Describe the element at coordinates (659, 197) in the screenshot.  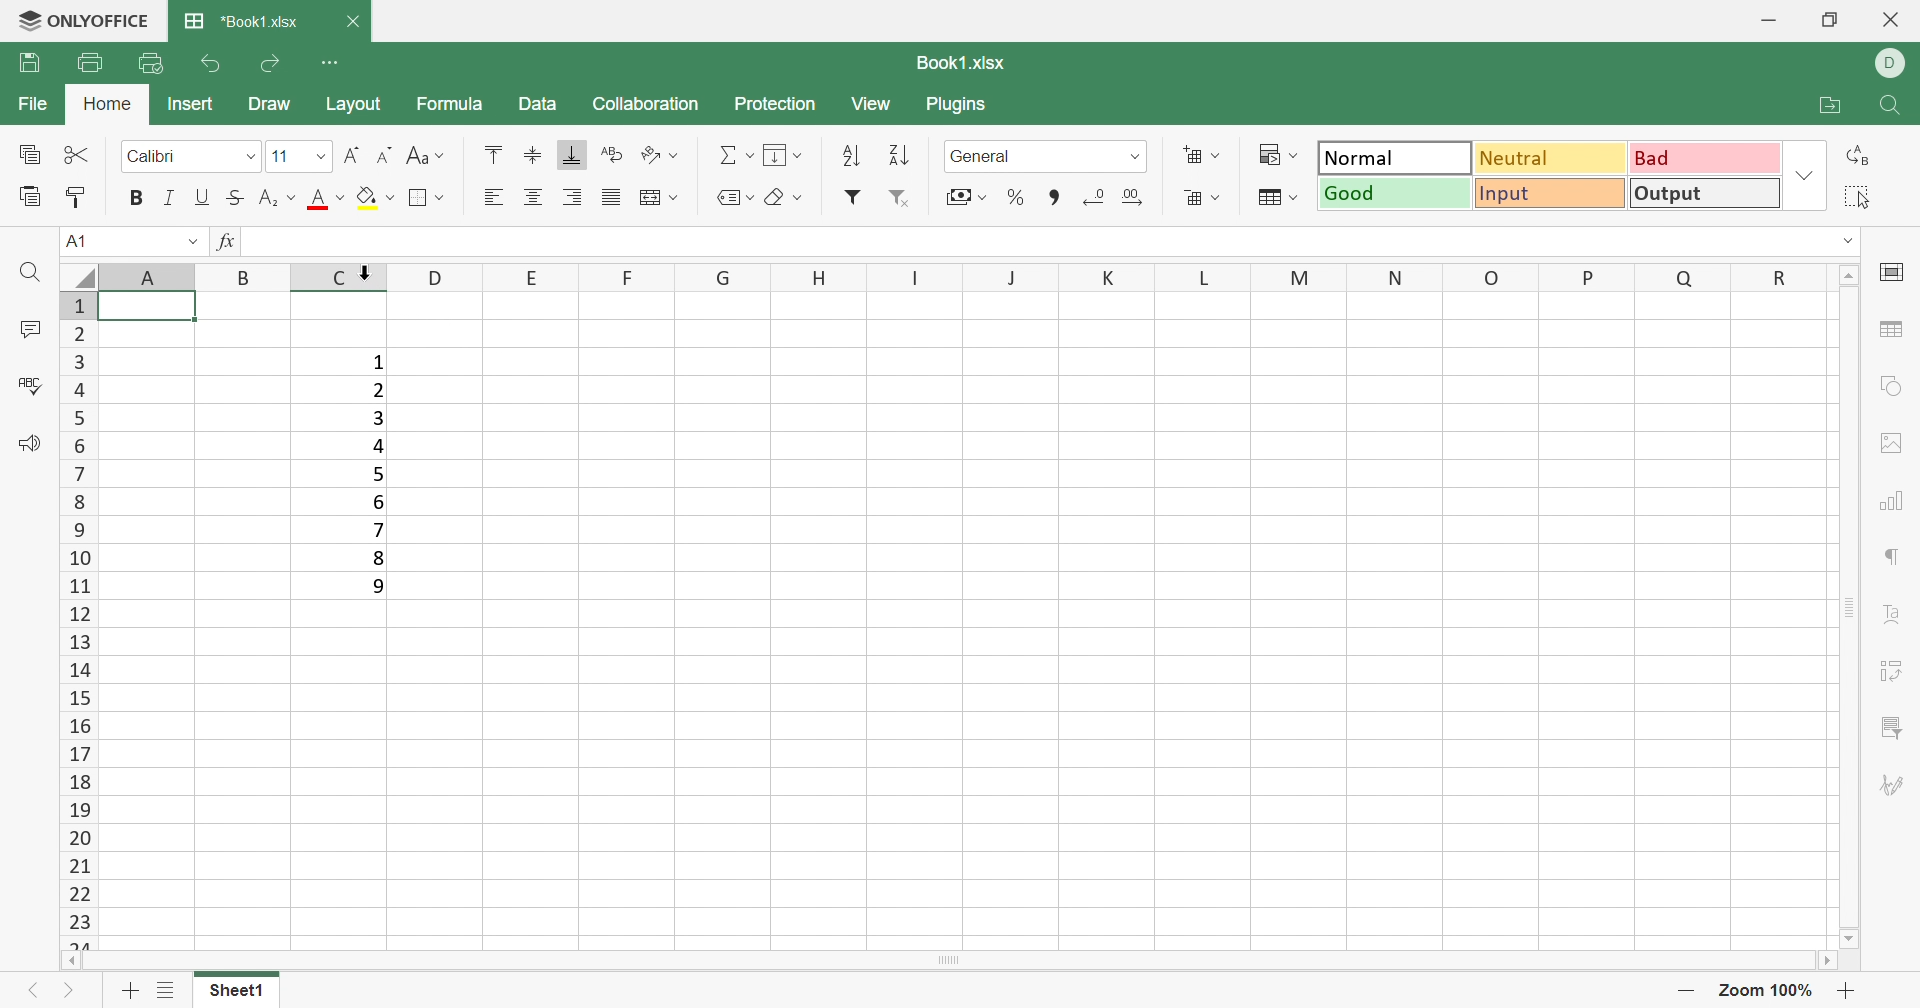
I see `Merge and center` at that location.